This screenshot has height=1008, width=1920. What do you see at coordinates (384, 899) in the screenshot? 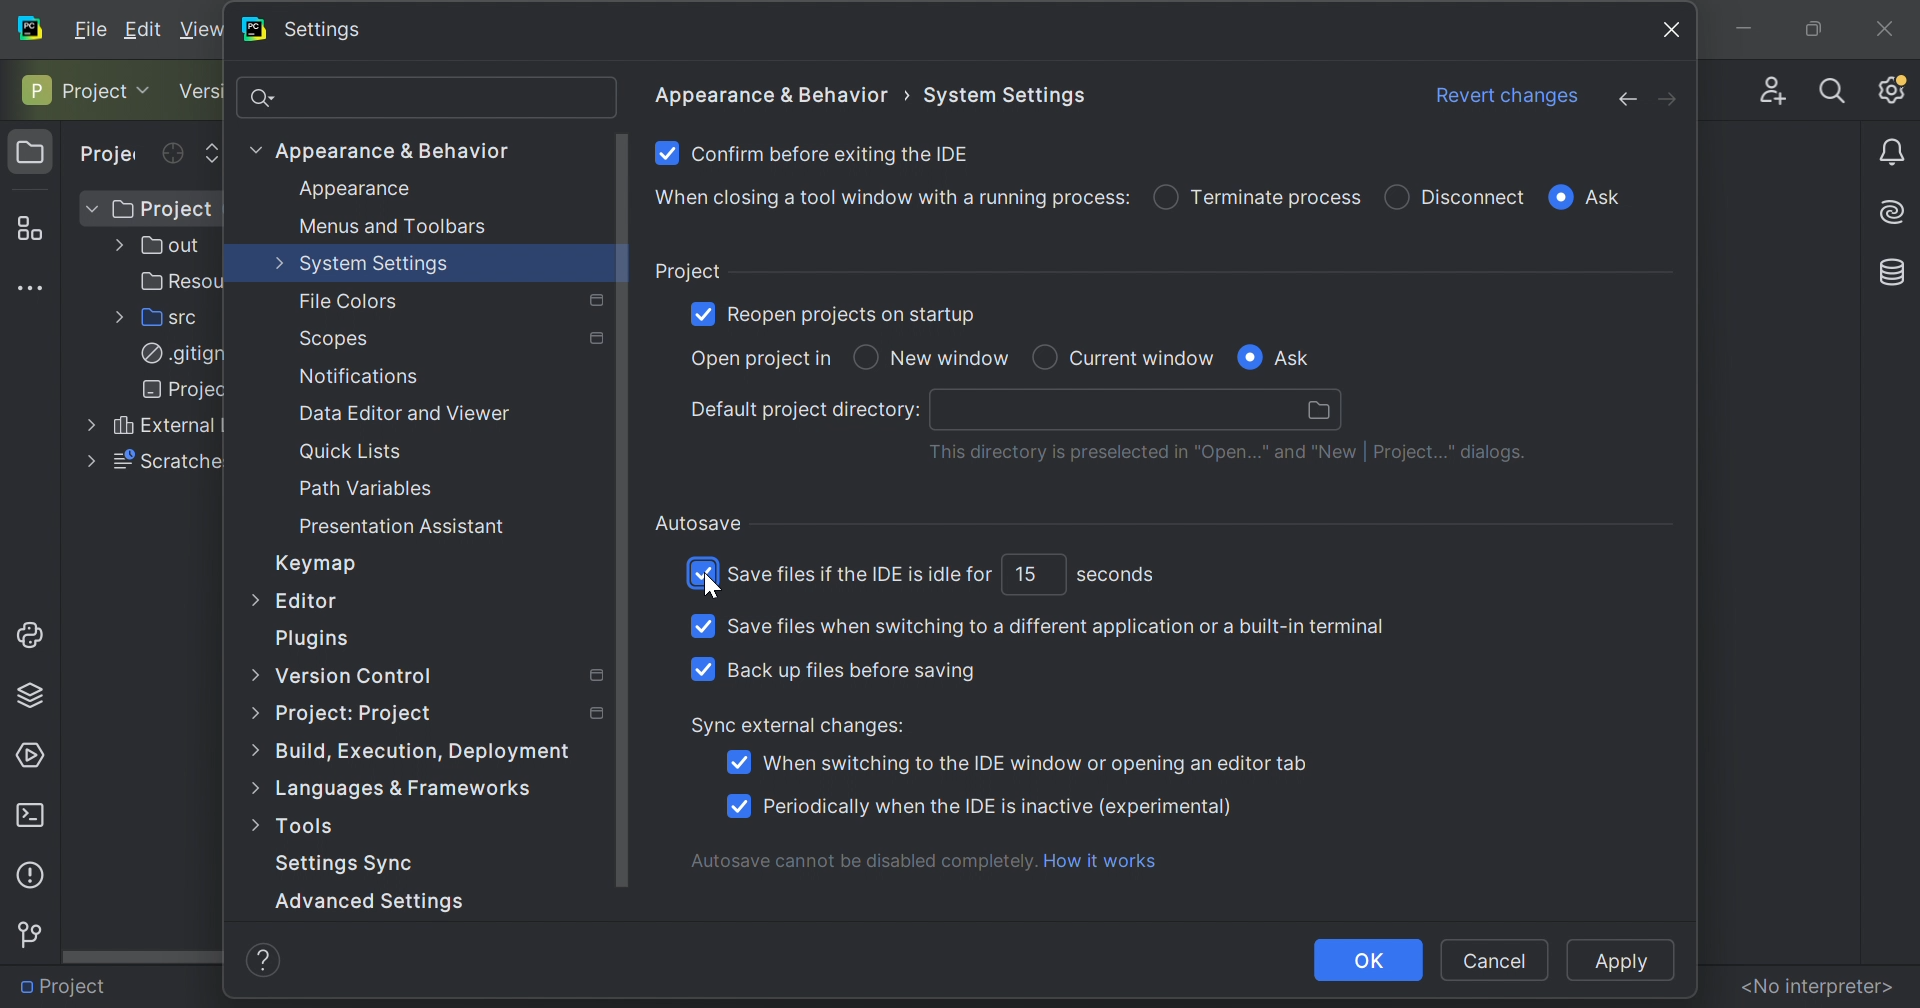
I see `Advanced Settings` at bounding box center [384, 899].